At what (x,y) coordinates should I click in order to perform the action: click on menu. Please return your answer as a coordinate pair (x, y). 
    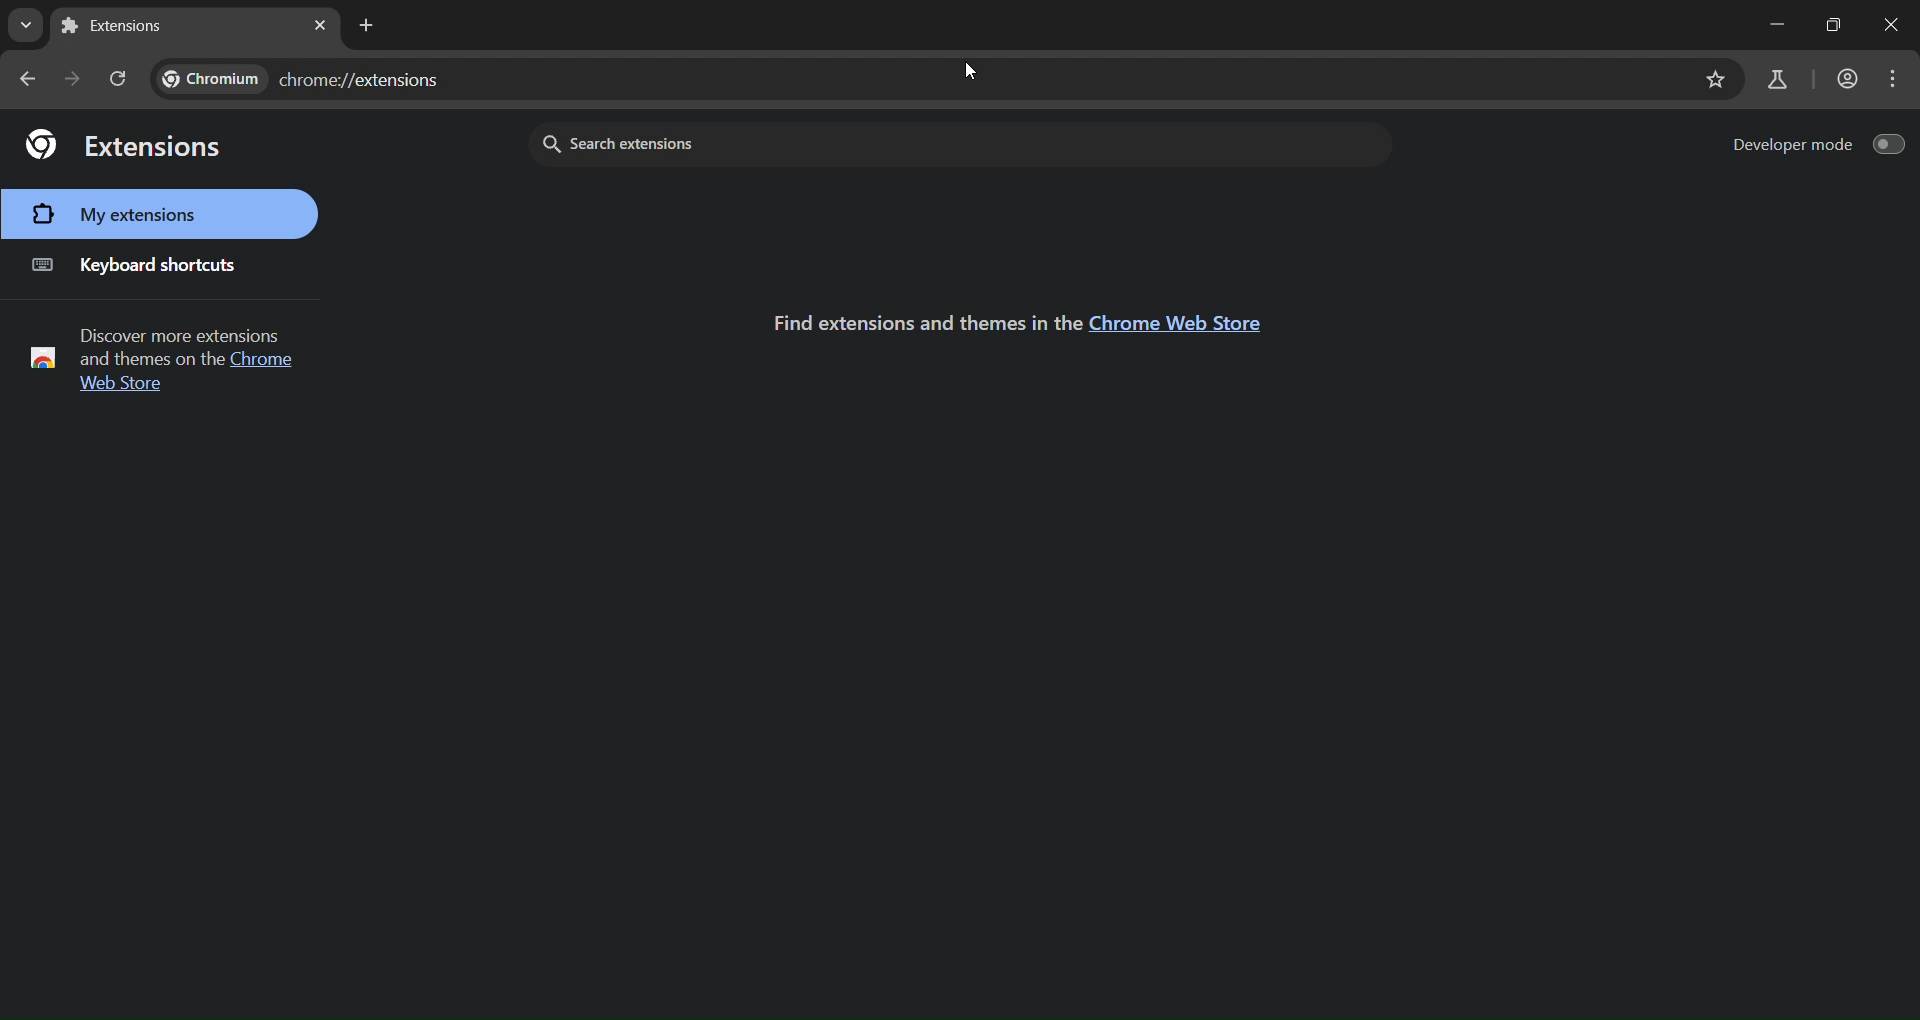
    Looking at the image, I should click on (1891, 79).